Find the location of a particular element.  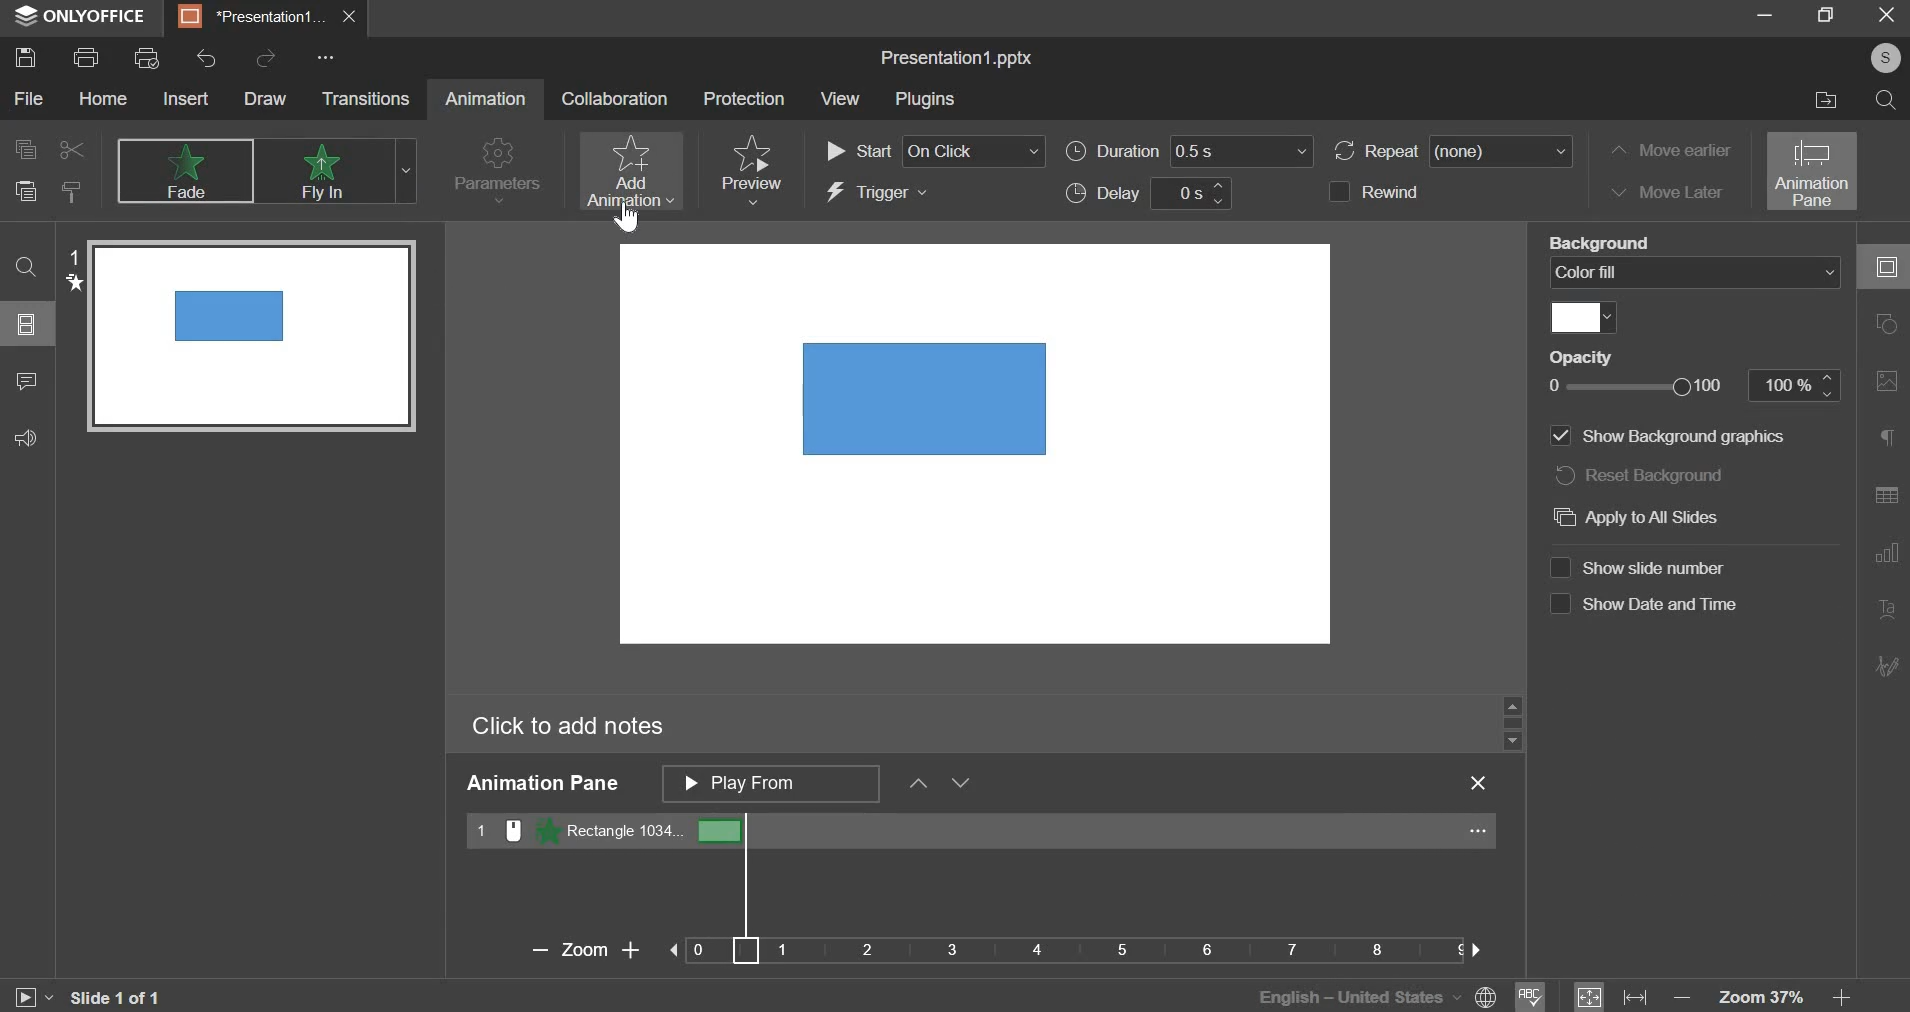

presentation is located at coordinates (264, 19).